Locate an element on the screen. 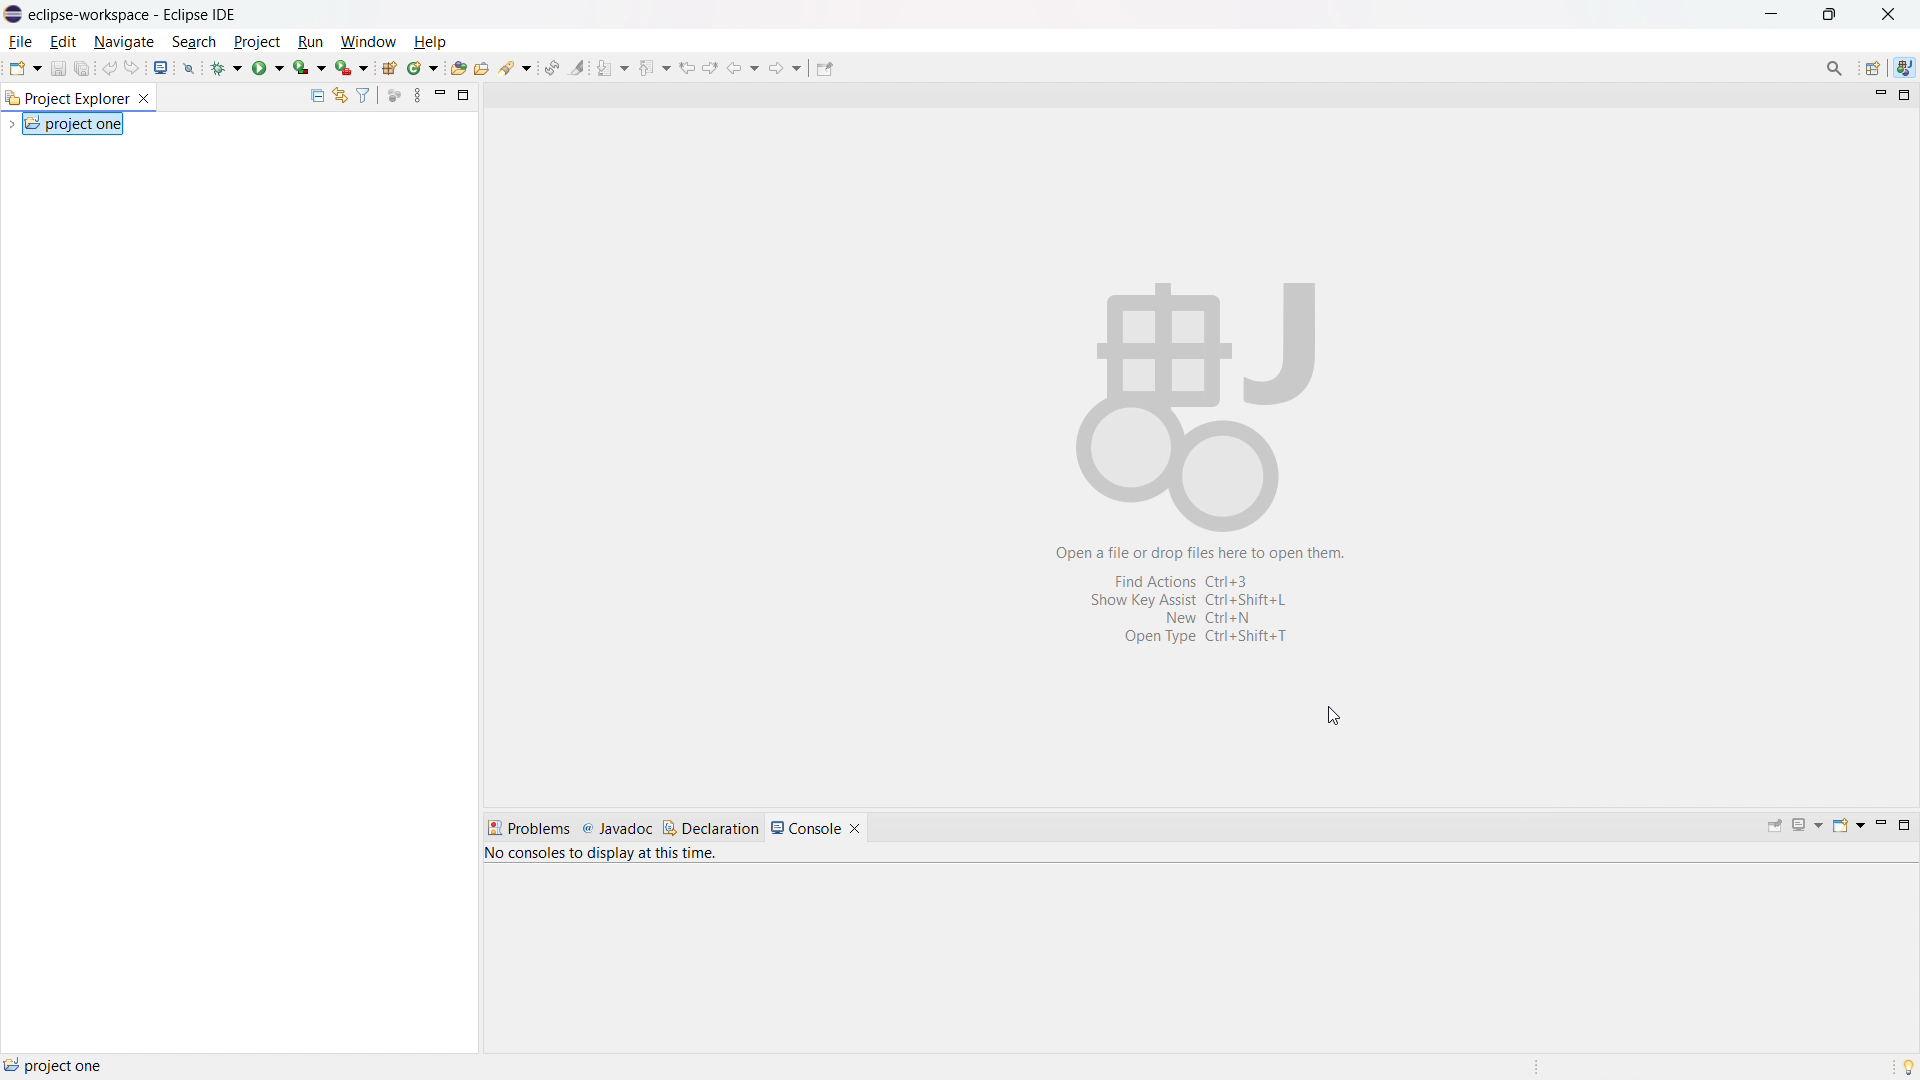  new java project is located at coordinates (388, 68).